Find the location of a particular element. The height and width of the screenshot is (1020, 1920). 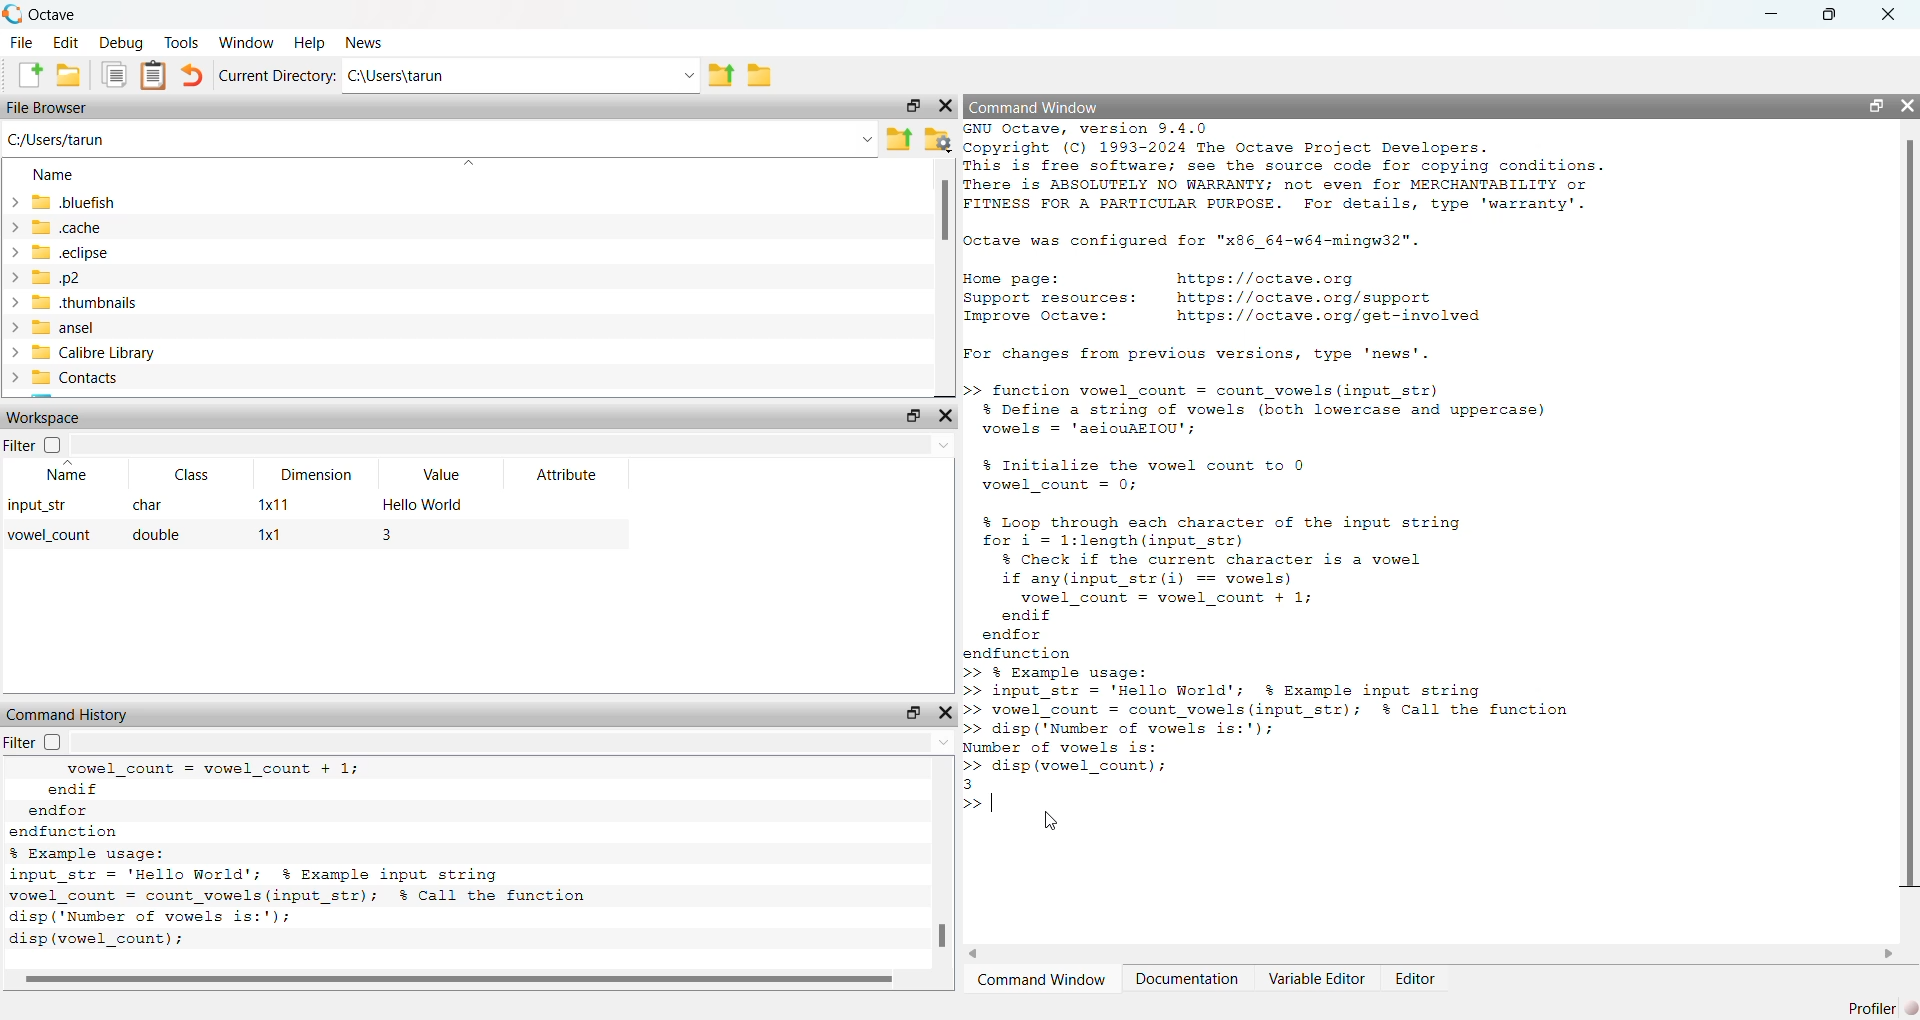

Hide Widget is located at coordinates (945, 416).